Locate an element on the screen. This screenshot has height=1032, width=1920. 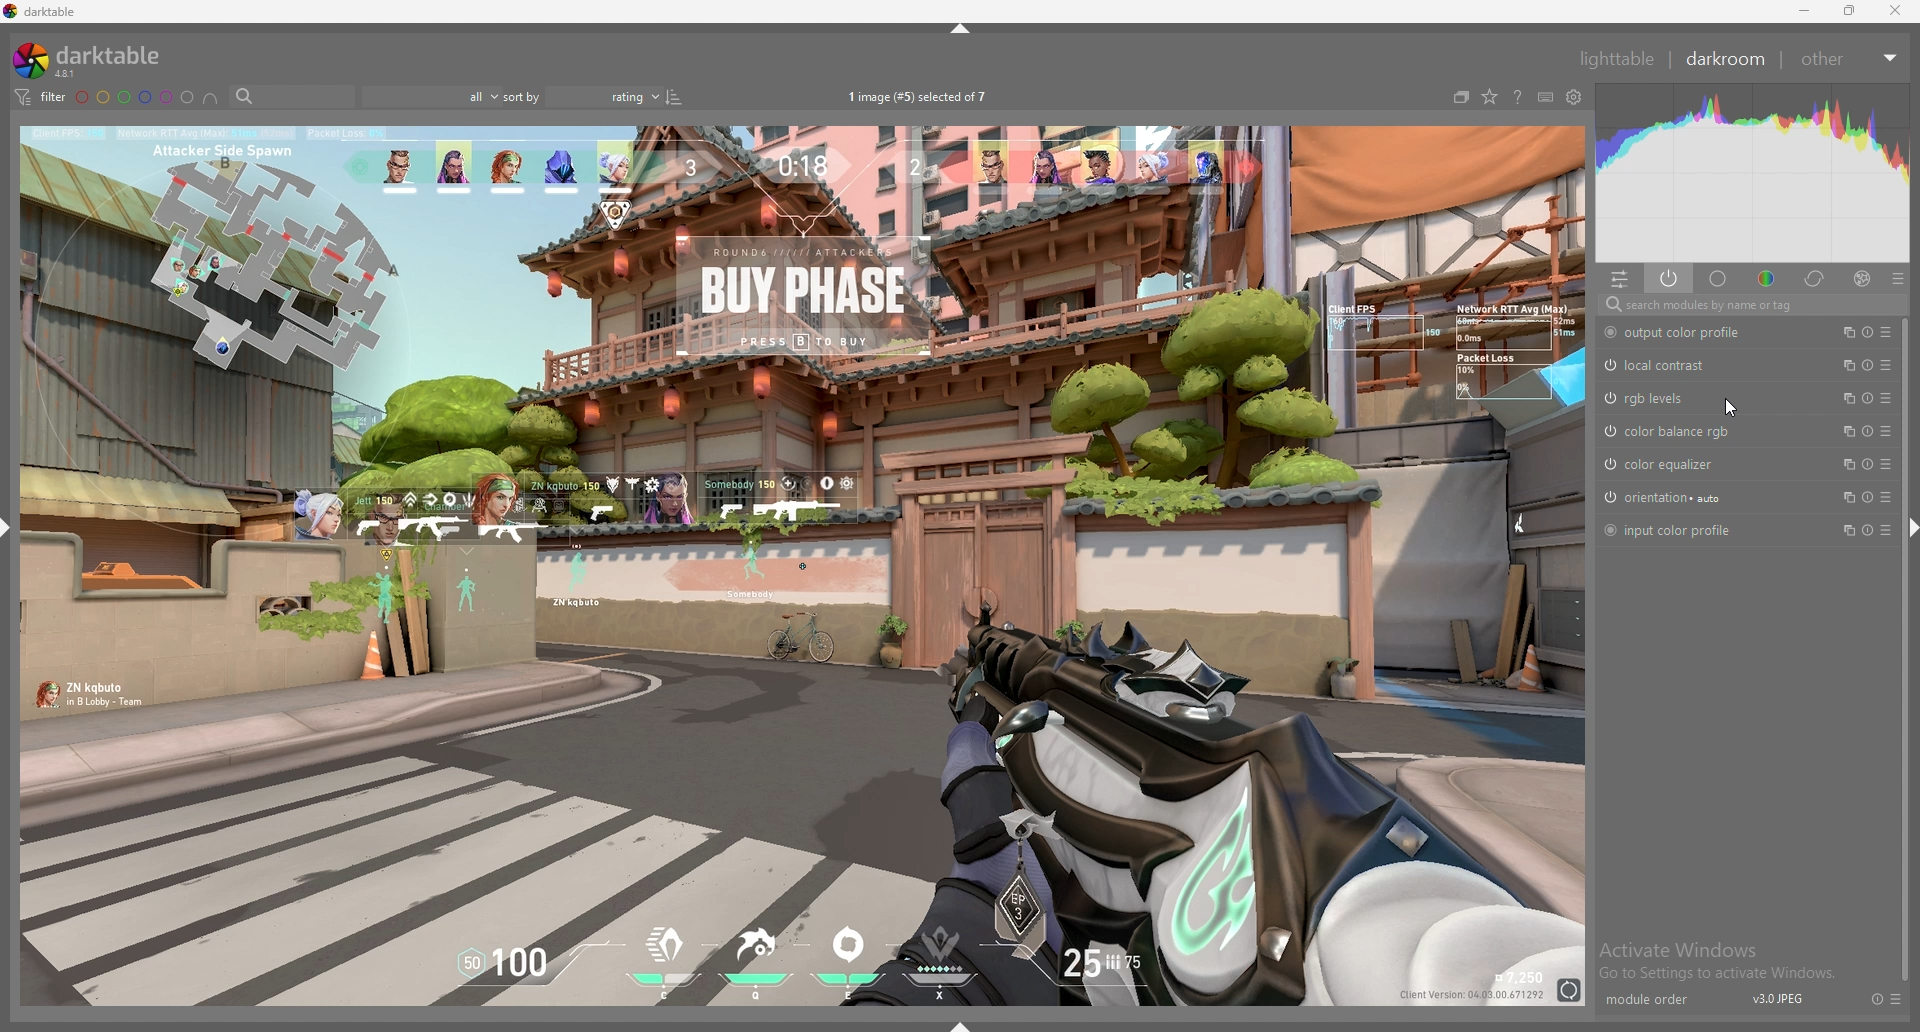
switched on is located at coordinates (1608, 464).